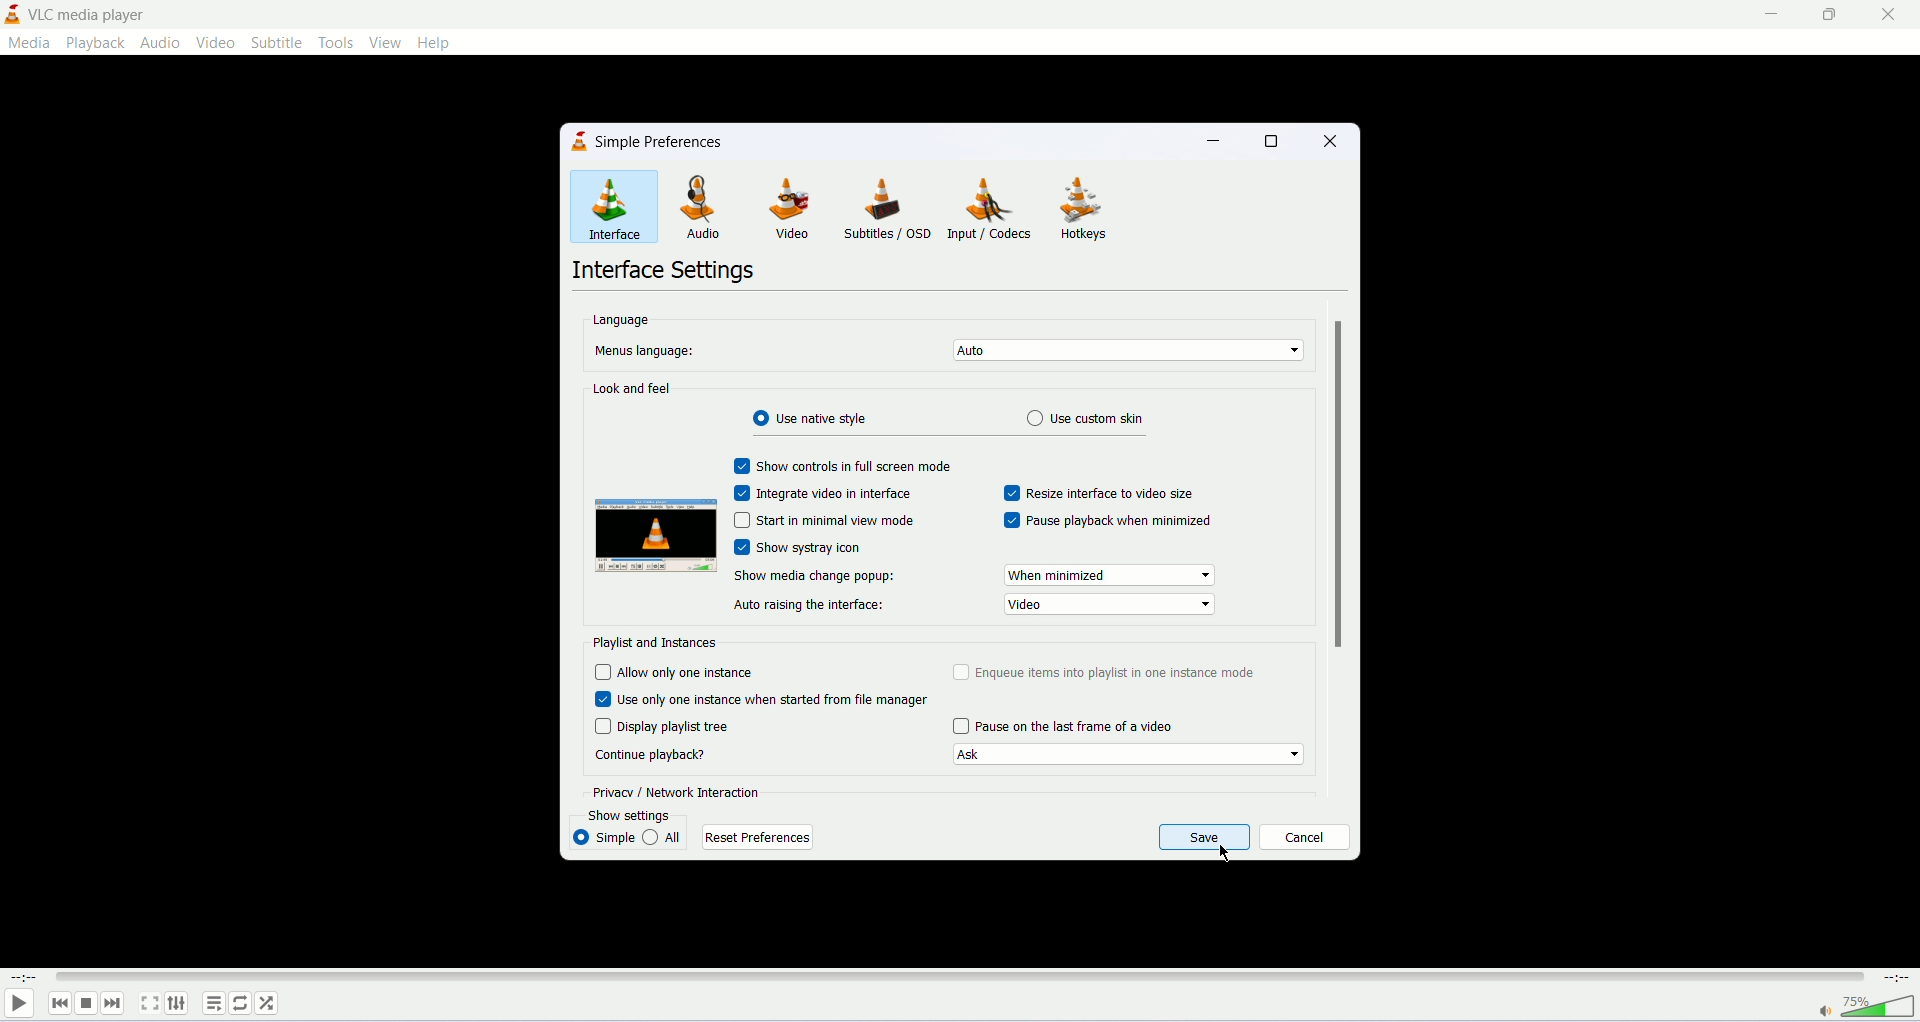 The height and width of the screenshot is (1022, 1920). Describe the element at coordinates (837, 521) in the screenshot. I see `start minimal view mode` at that location.